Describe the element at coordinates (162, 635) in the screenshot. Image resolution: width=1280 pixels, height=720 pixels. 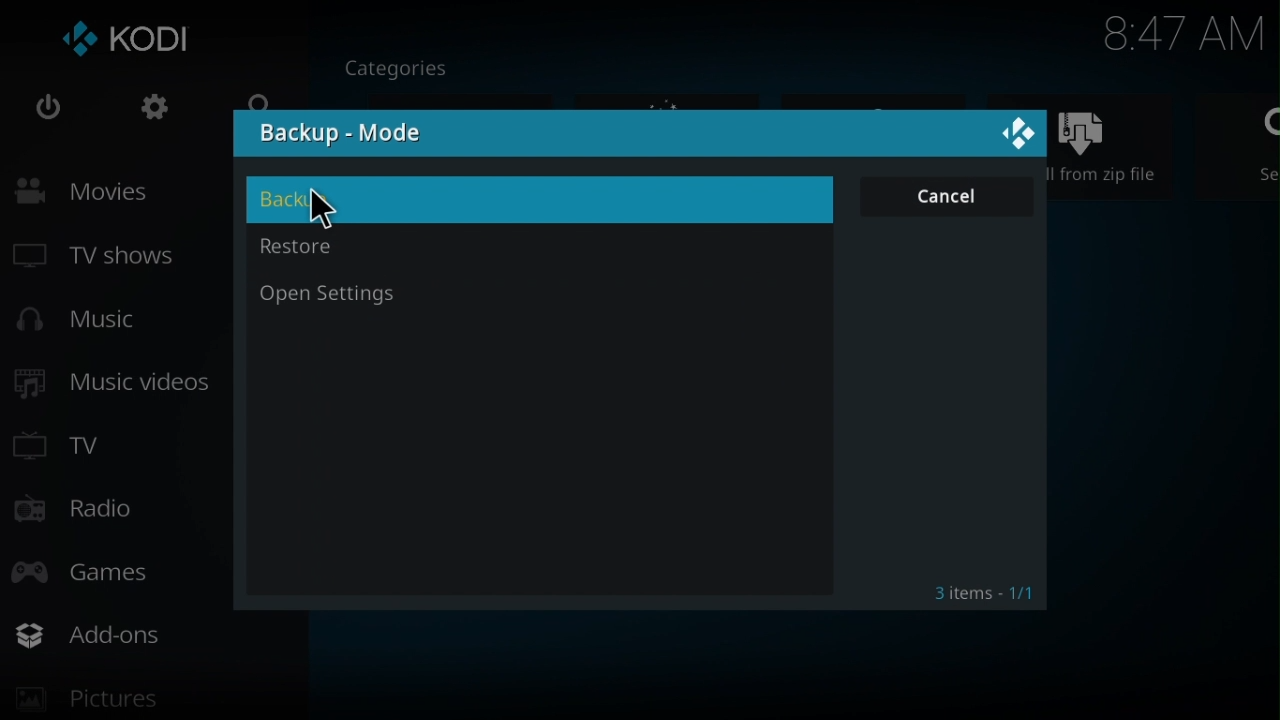
I see `add-ons` at that location.